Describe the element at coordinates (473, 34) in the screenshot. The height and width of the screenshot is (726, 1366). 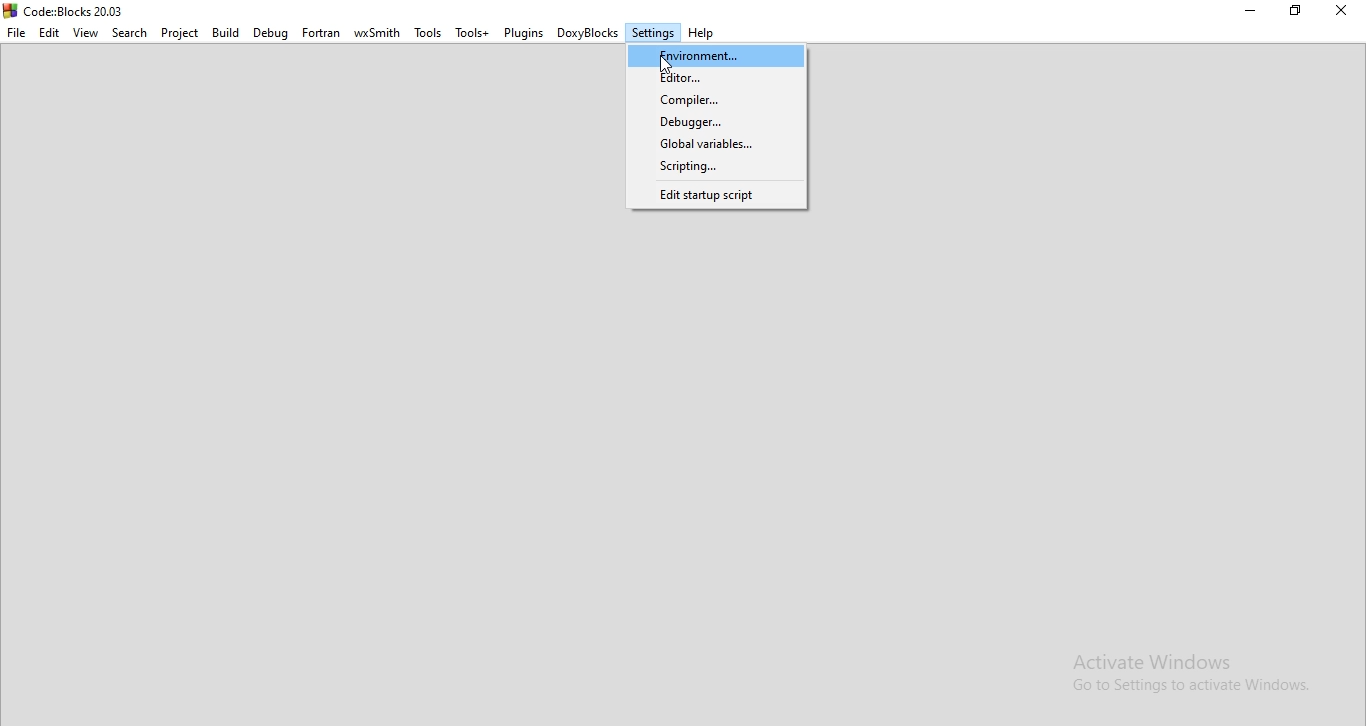
I see `Tools+` at that location.